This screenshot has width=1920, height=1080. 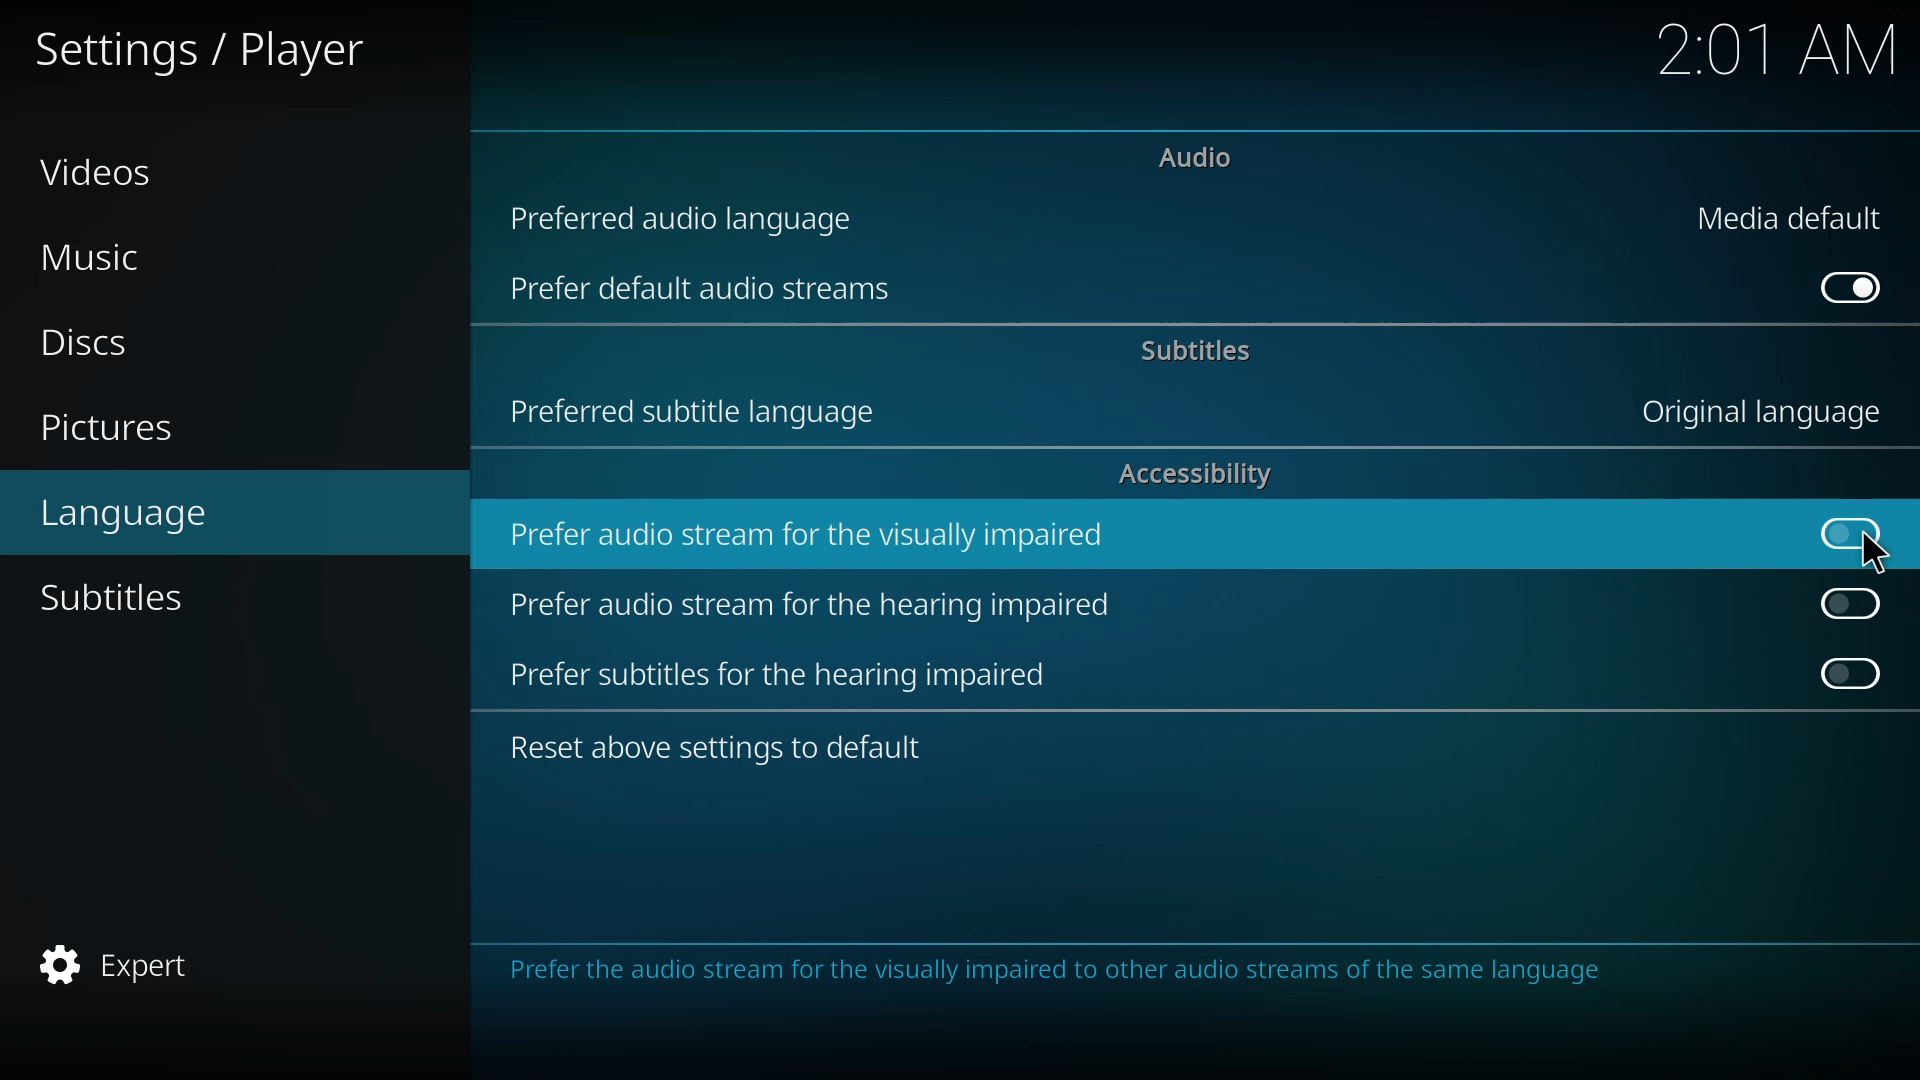 What do you see at coordinates (784, 675) in the screenshot?
I see `prefer subtitles for hearing impaired` at bounding box center [784, 675].